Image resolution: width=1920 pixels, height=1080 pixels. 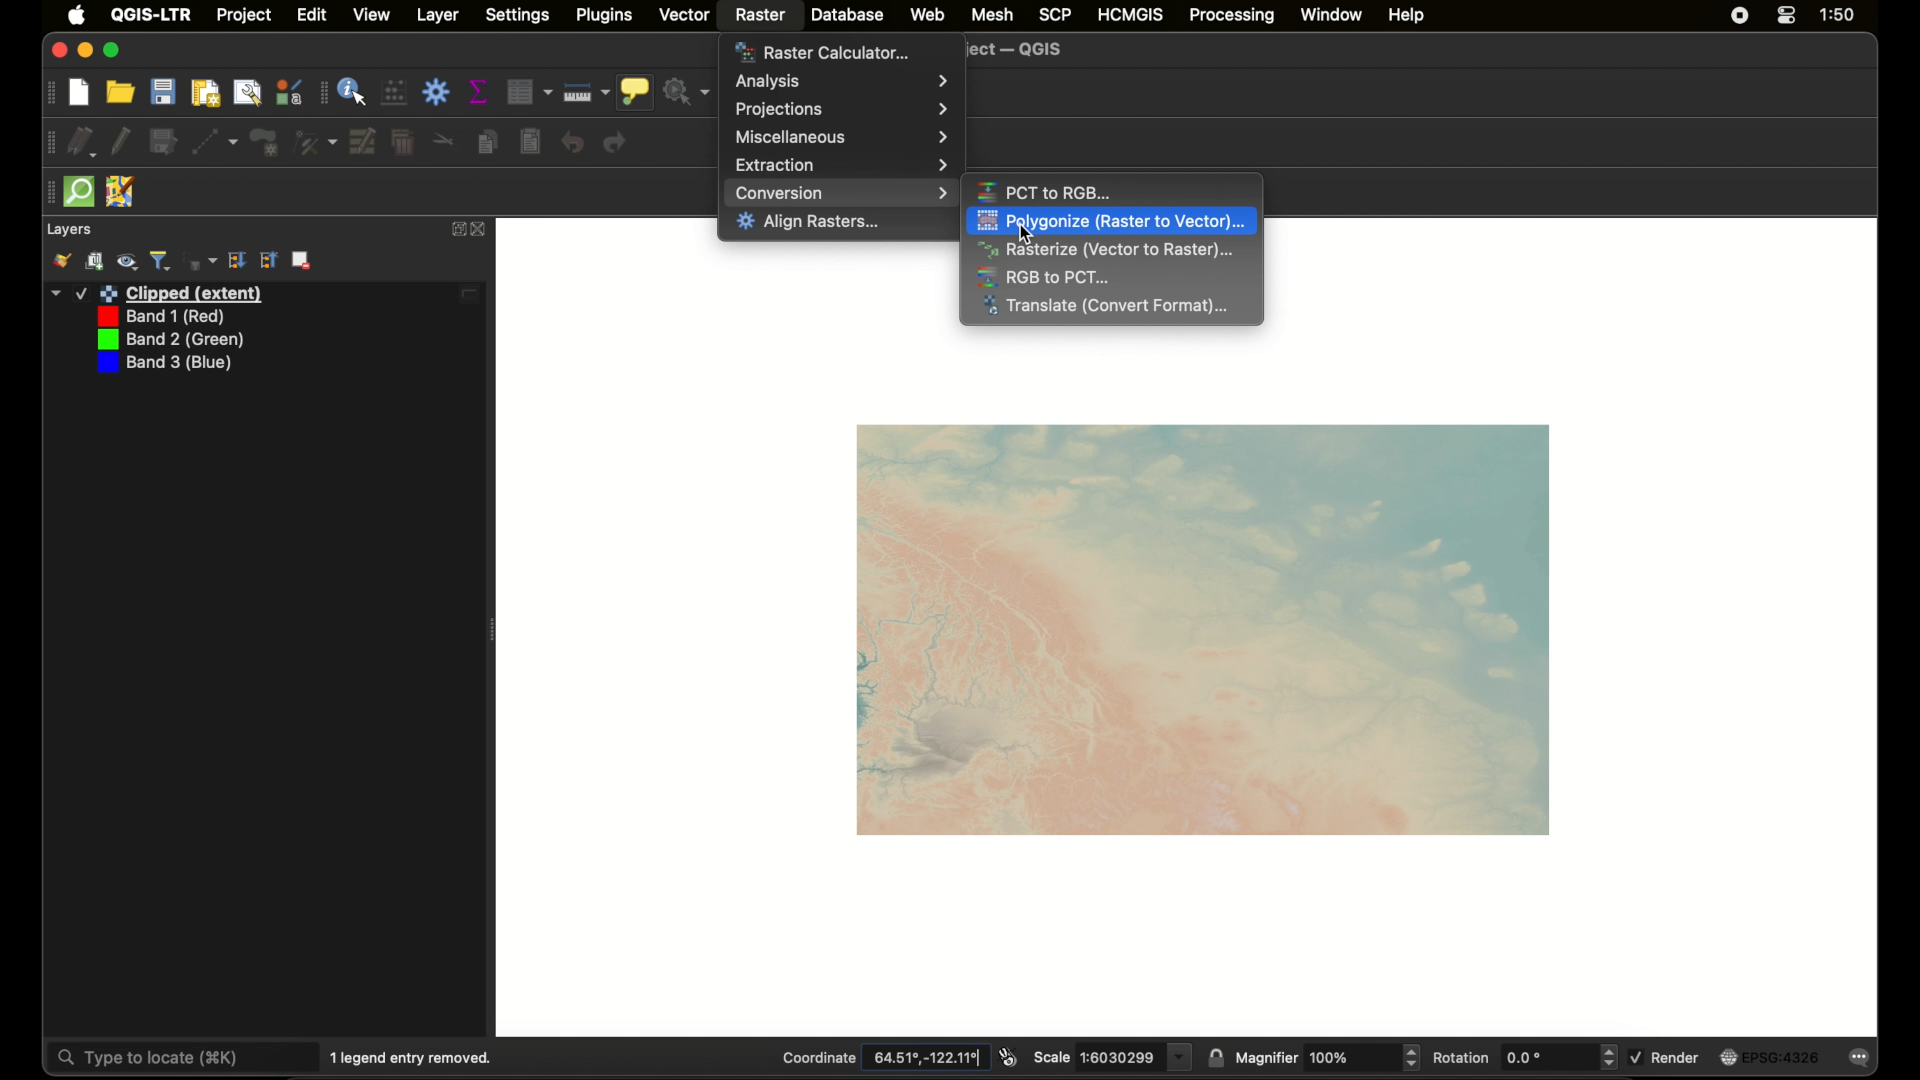 What do you see at coordinates (482, 230) in the screenshot?
I see `close` at bounding box center [482, 230].